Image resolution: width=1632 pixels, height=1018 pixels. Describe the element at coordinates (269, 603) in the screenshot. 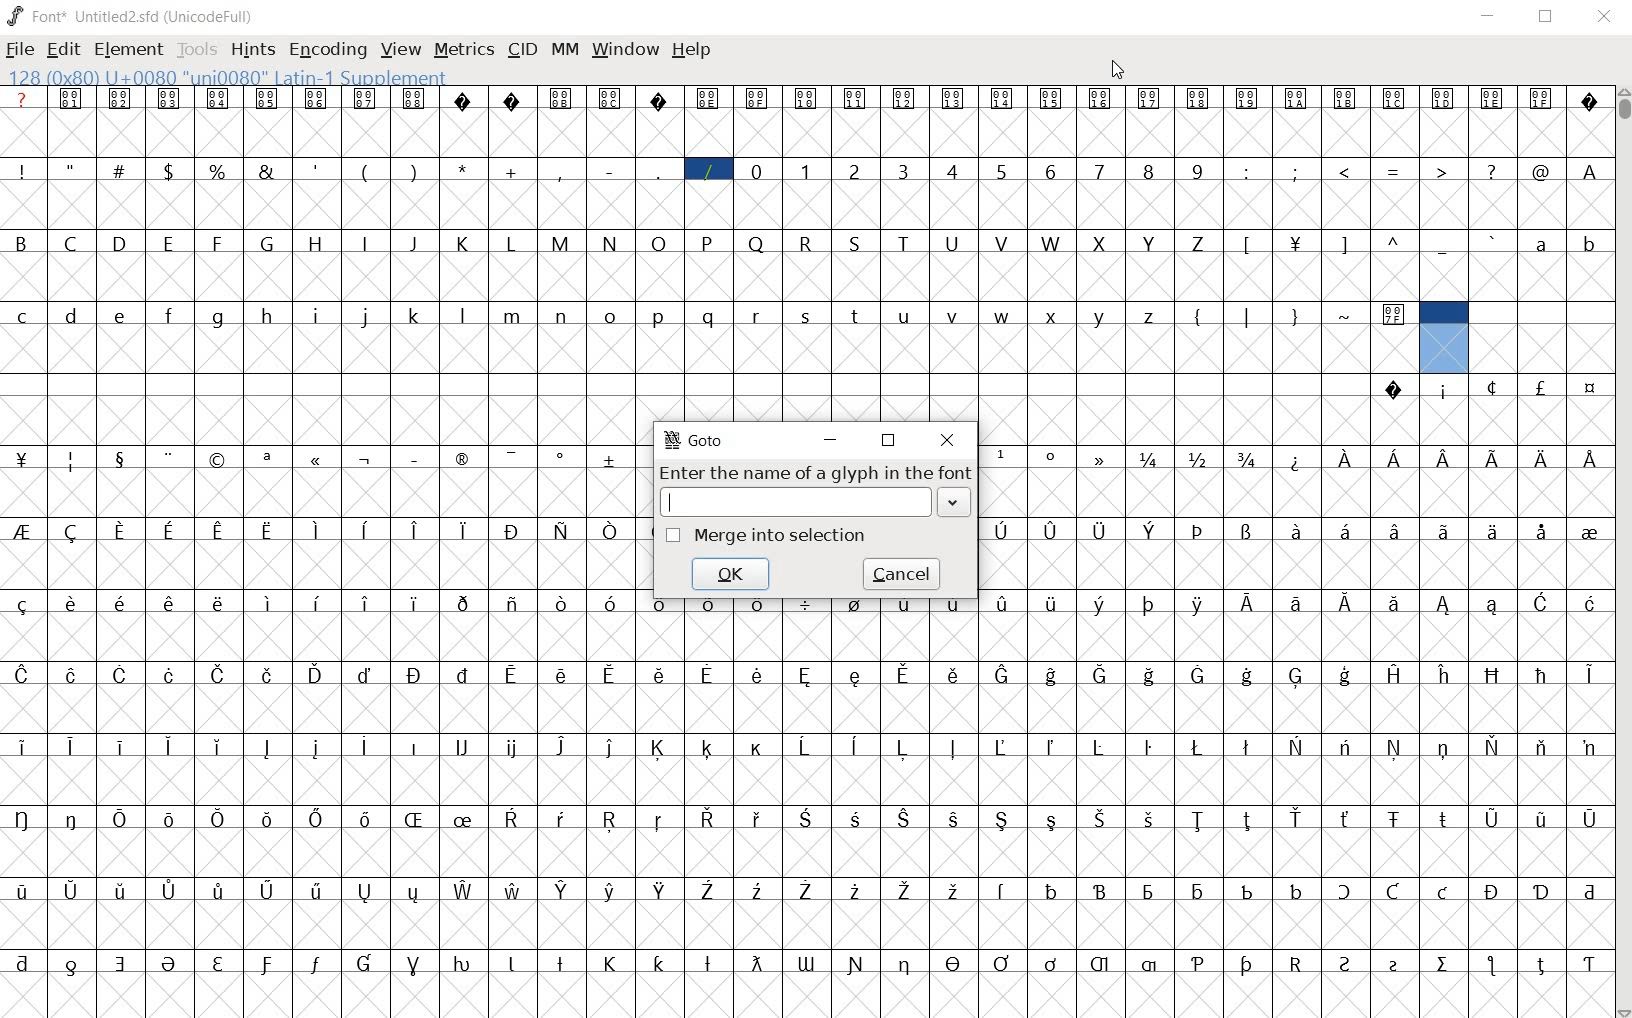

I see `Symbol` at that location.